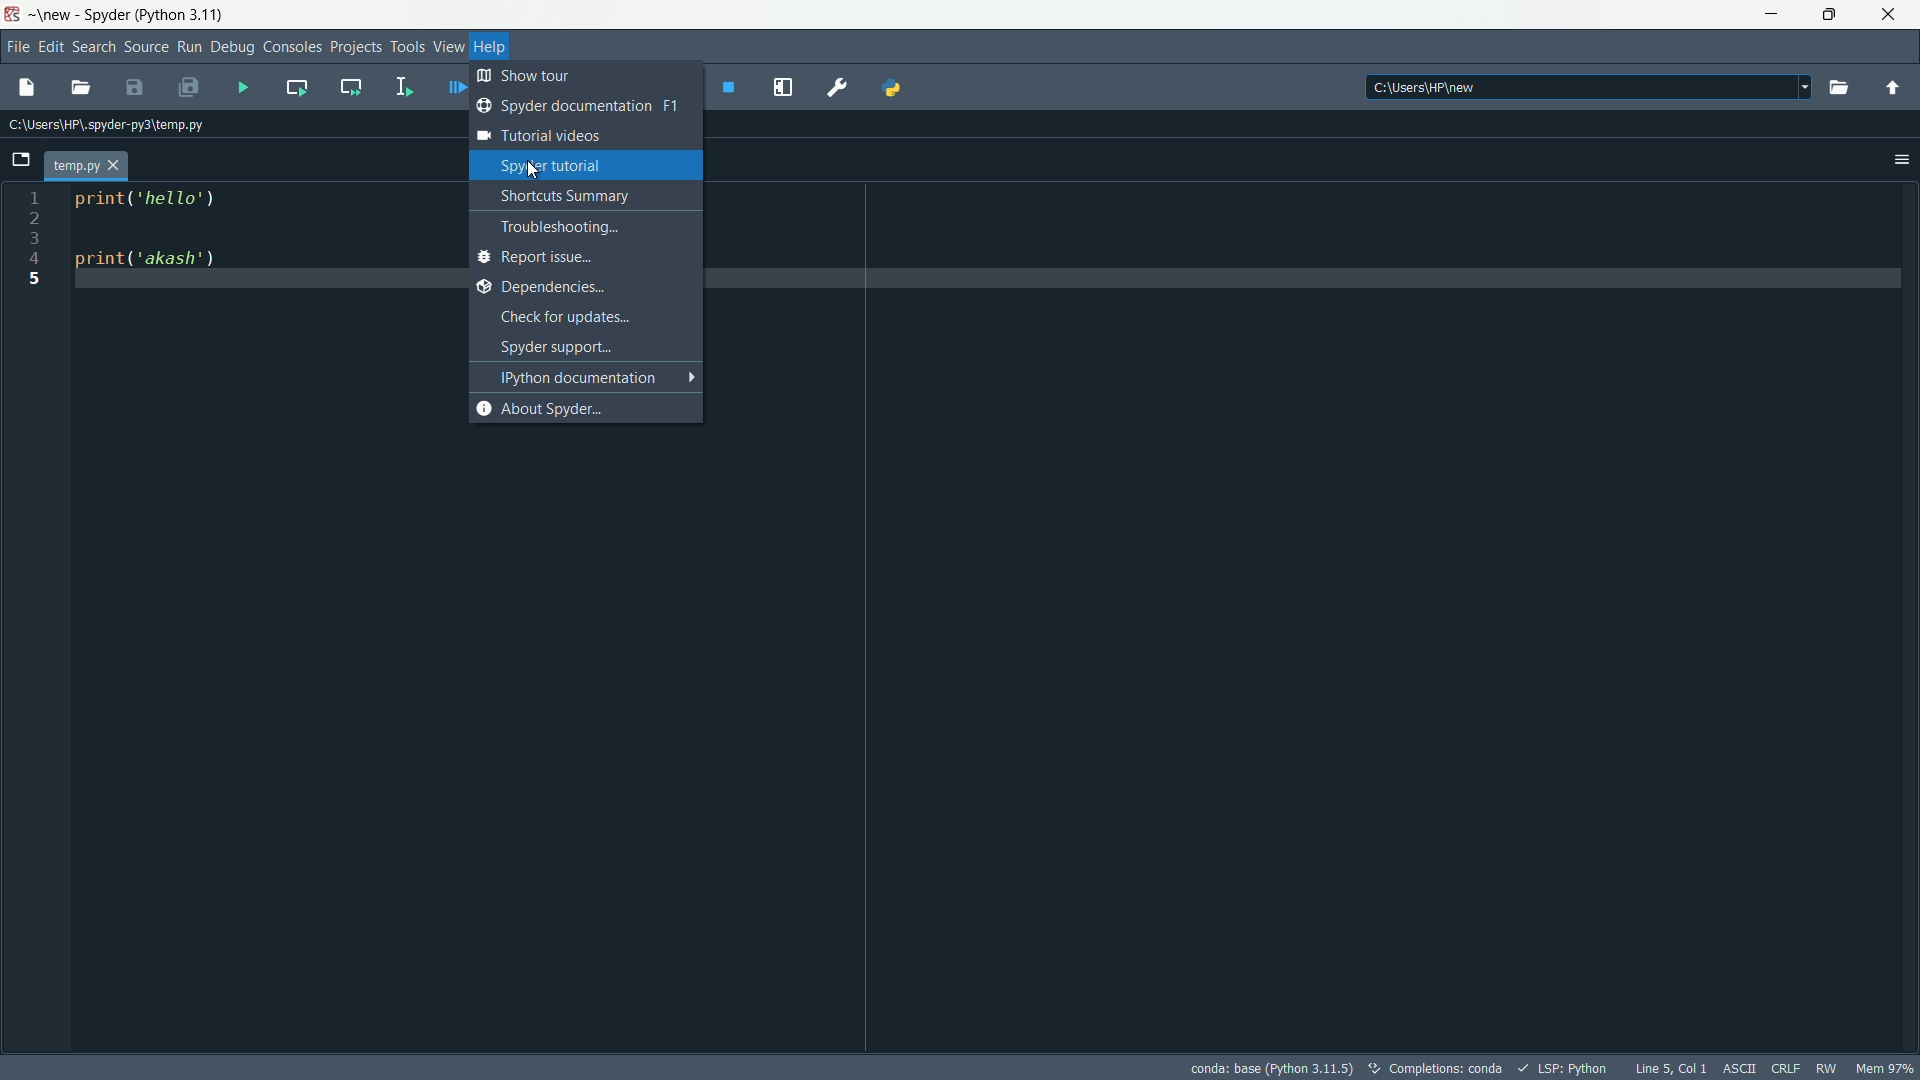  I want to click on options, so click(1901, 158).